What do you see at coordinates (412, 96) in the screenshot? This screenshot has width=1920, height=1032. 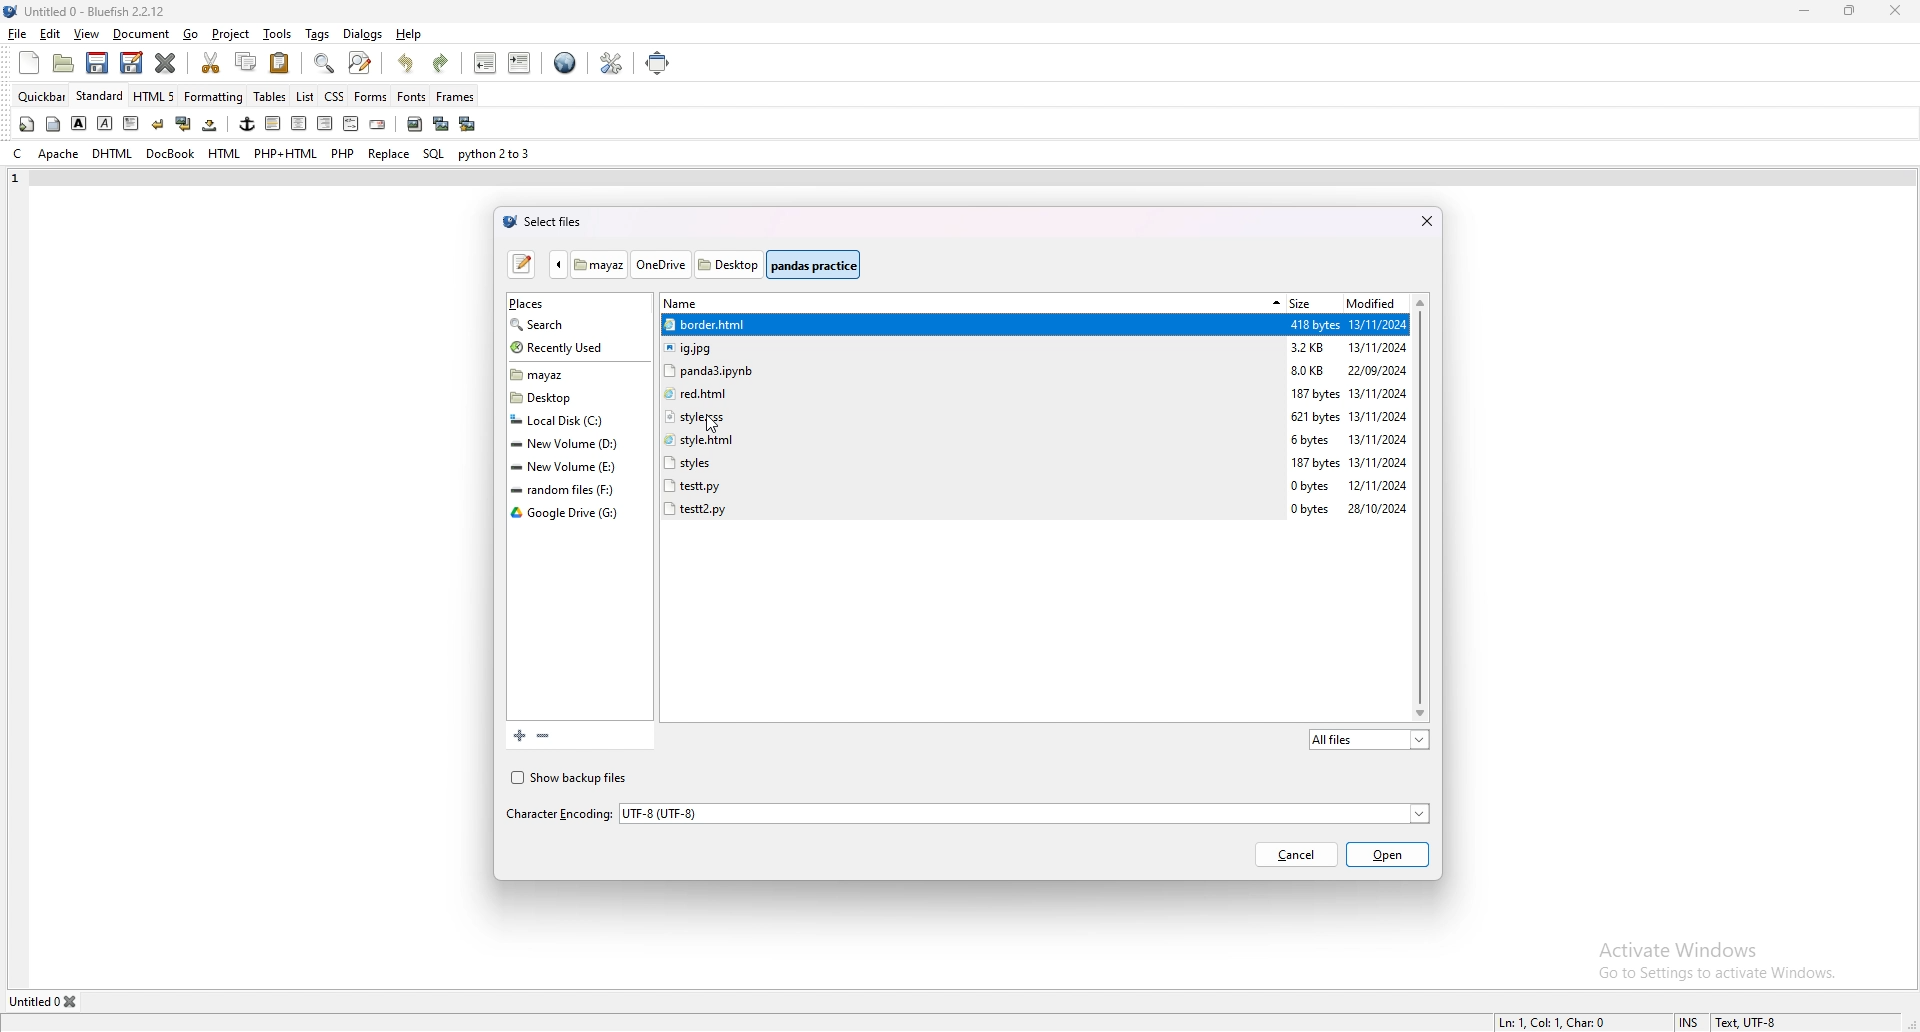 I see `fonts` at bounding box center [412, 96].